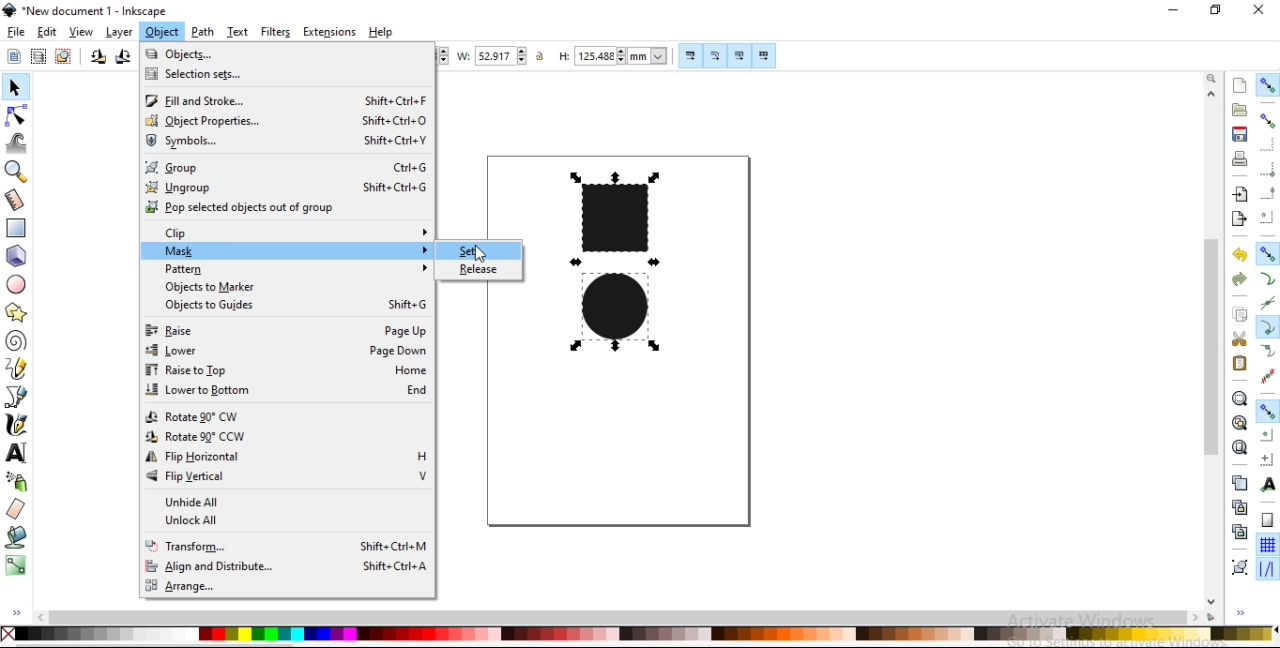 This screenshot has width=1280, height=648. What do you see at coordinates (37, 56) in the screenshot?
I see `select all objects in all visible and unlocked layers` at bounding box center [37, 56].